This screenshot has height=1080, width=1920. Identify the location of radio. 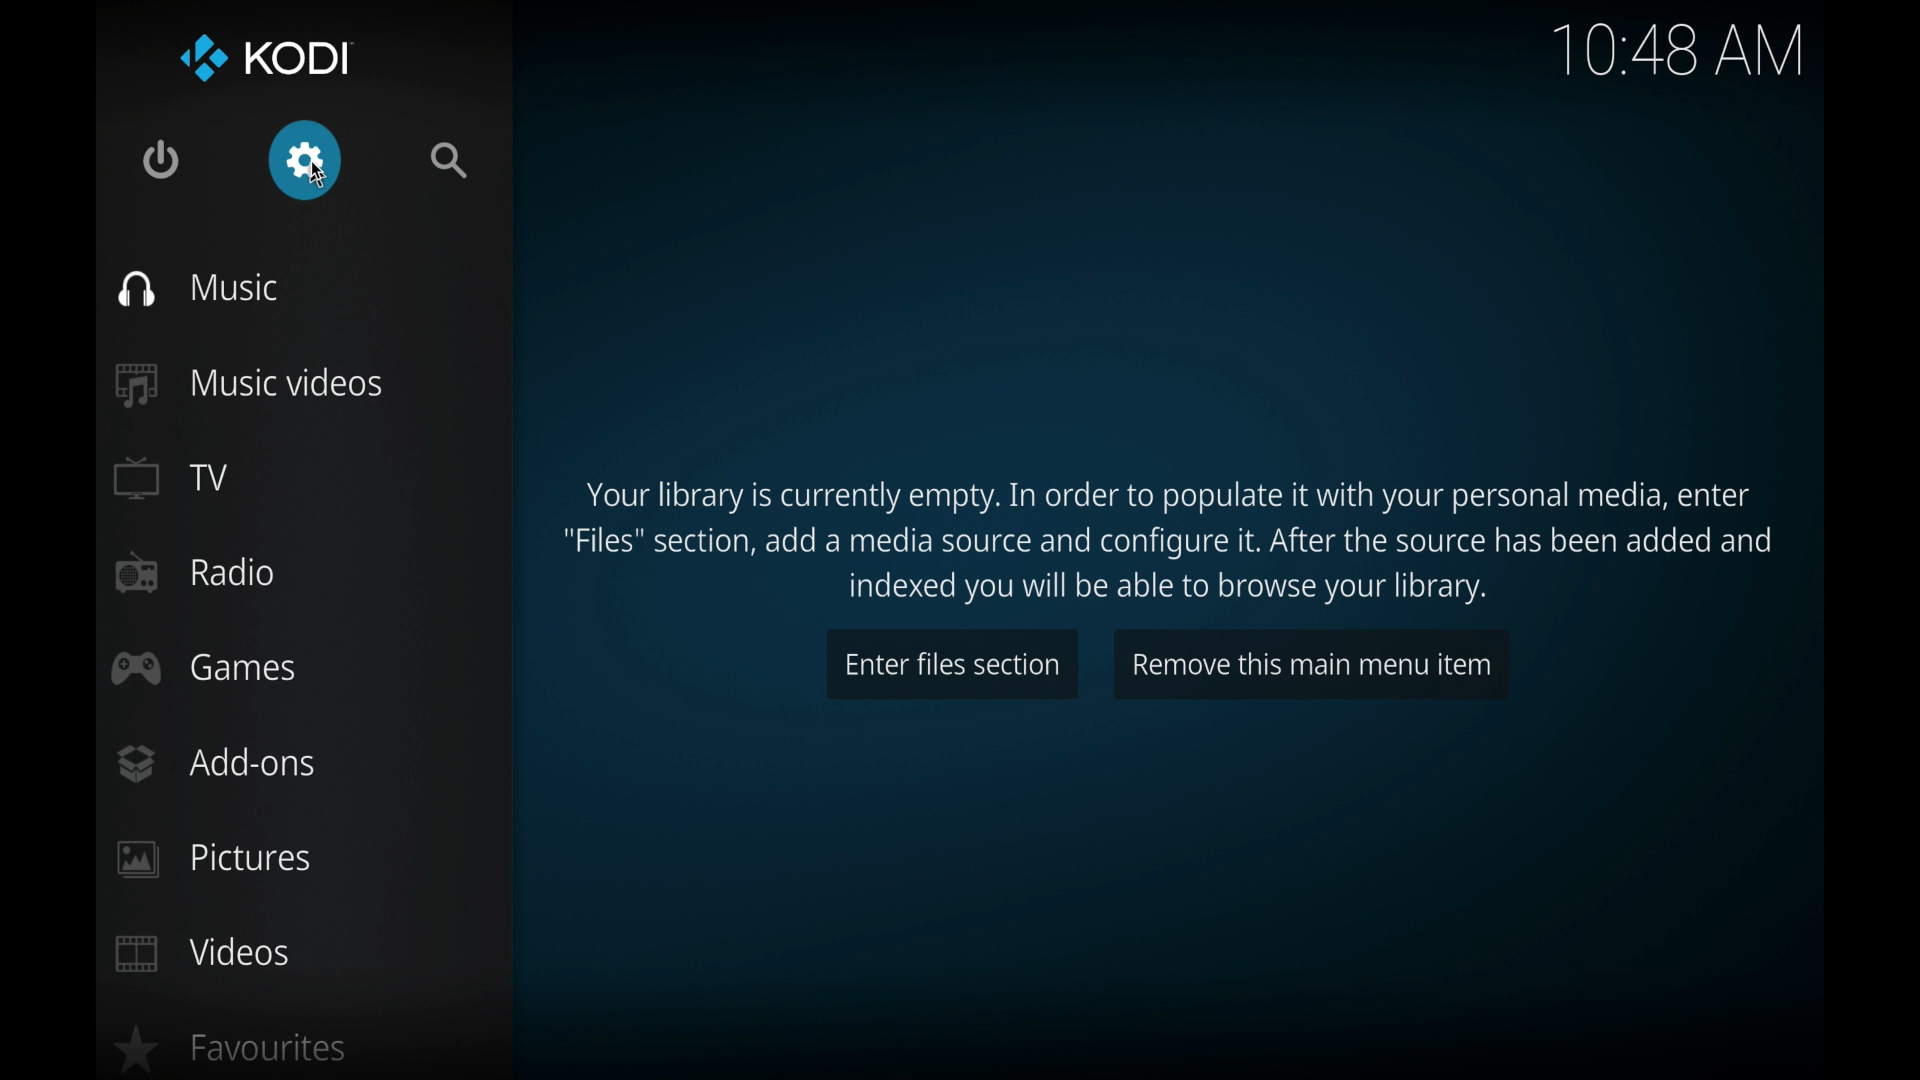
(197, 572).